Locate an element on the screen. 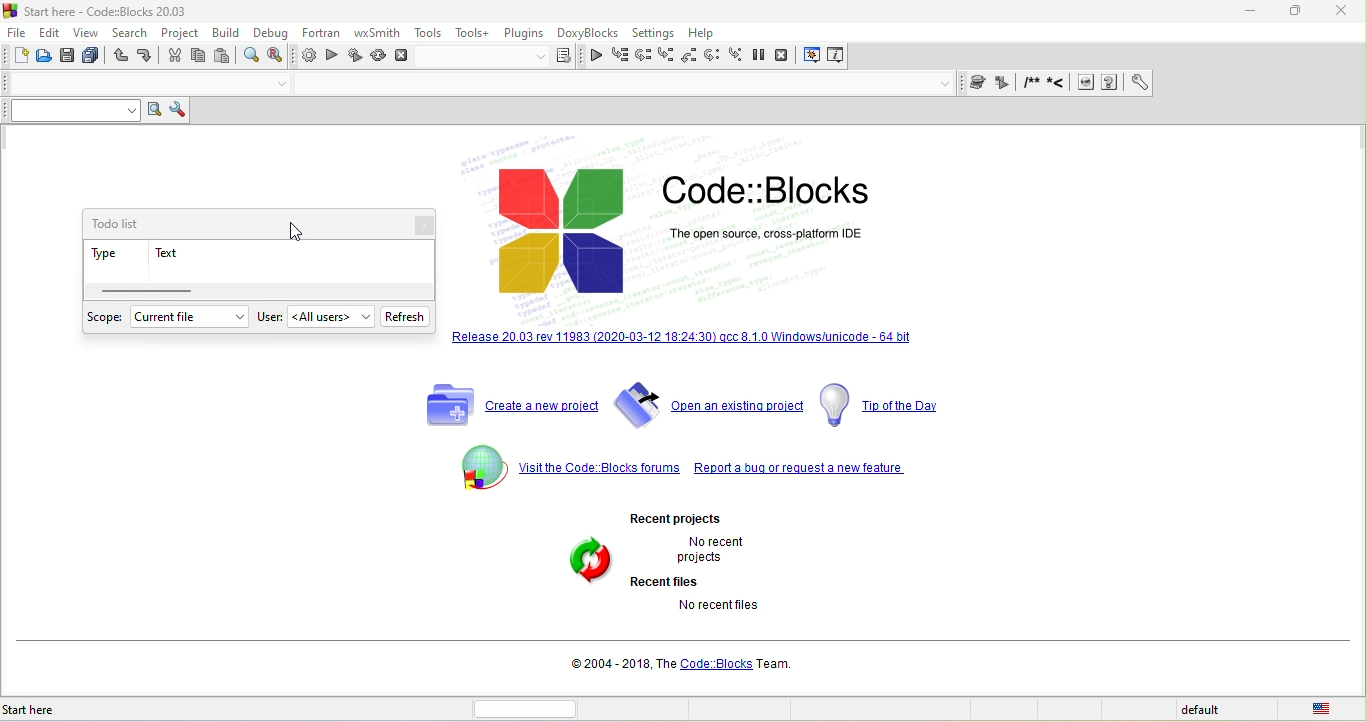 The width and height of the screenshot is (1366, 722). run search is located at coordinates (155, 111).